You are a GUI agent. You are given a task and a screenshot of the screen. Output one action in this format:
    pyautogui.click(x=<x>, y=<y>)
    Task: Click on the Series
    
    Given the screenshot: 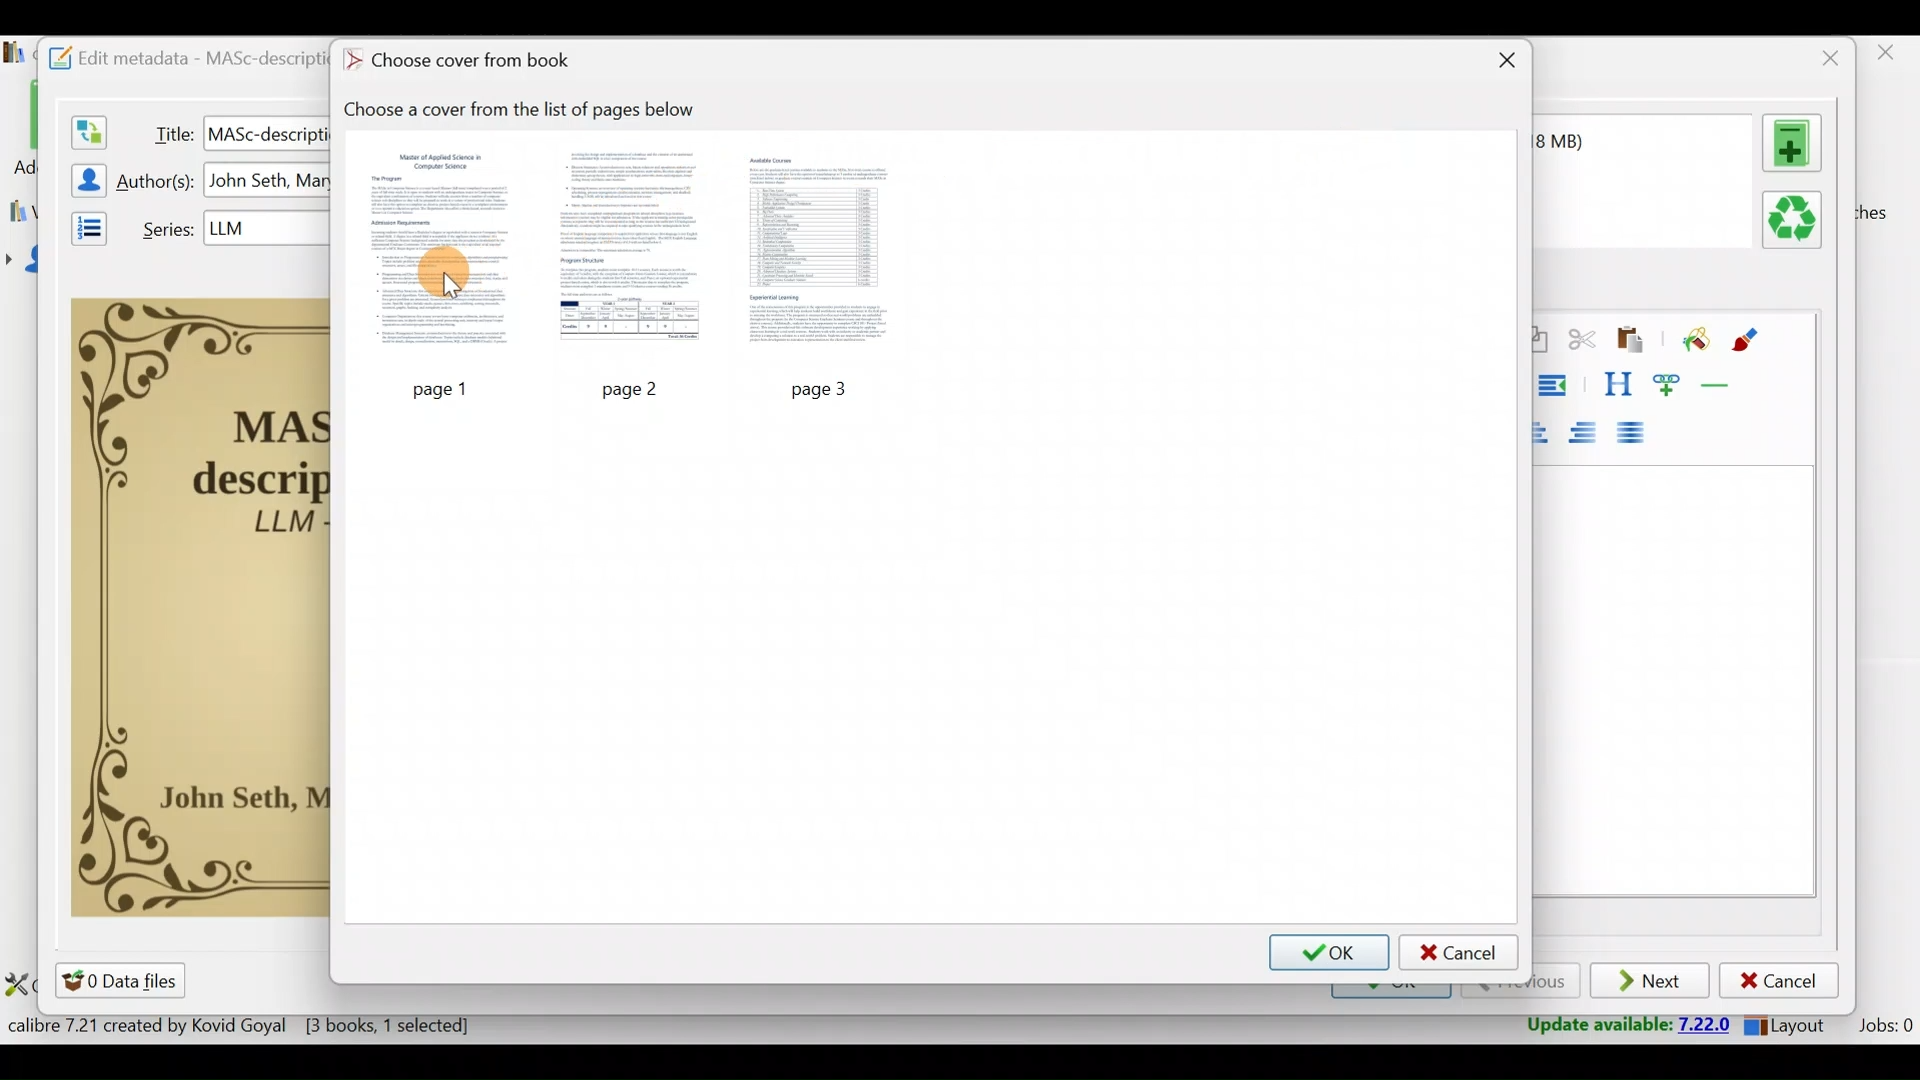 What is the action you would take?
    pyautogui.click(x=163, y=227)
    